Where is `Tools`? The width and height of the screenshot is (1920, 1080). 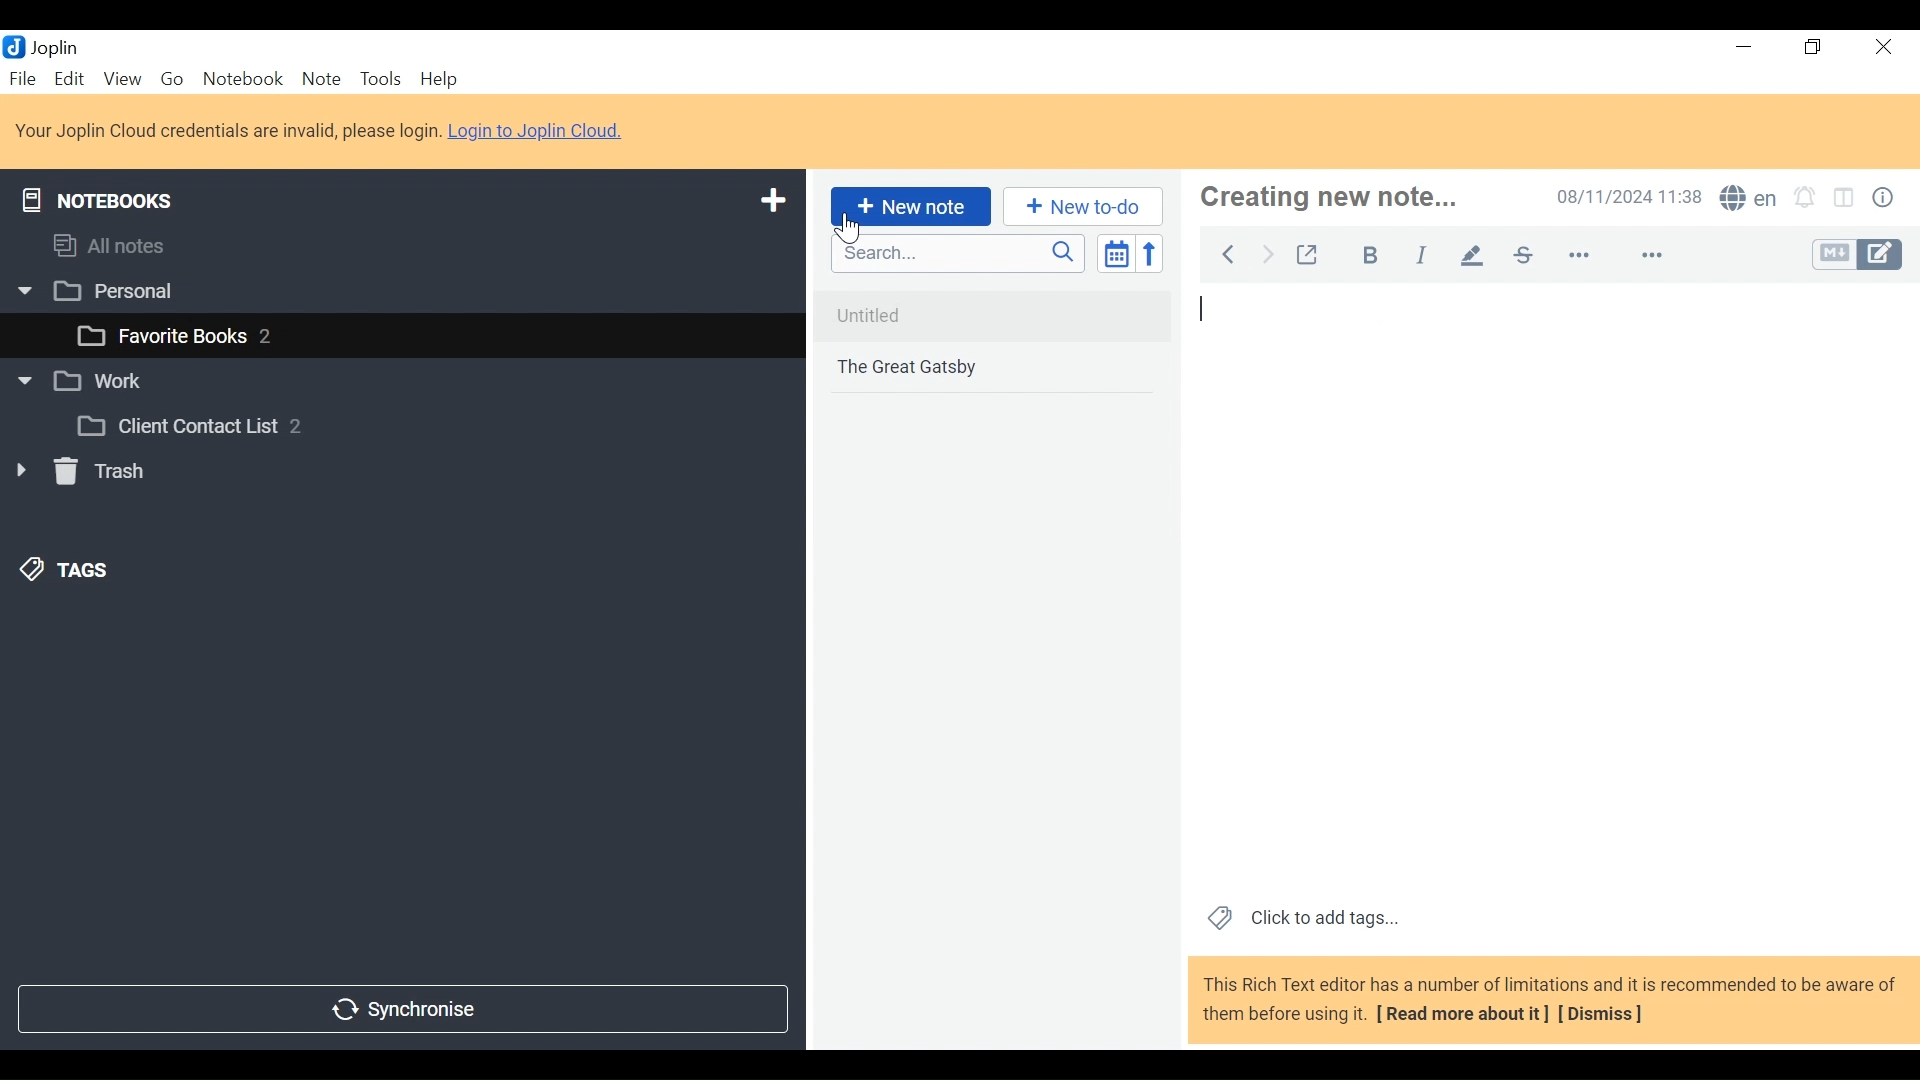
Tools is located at coordinates (379, 80).